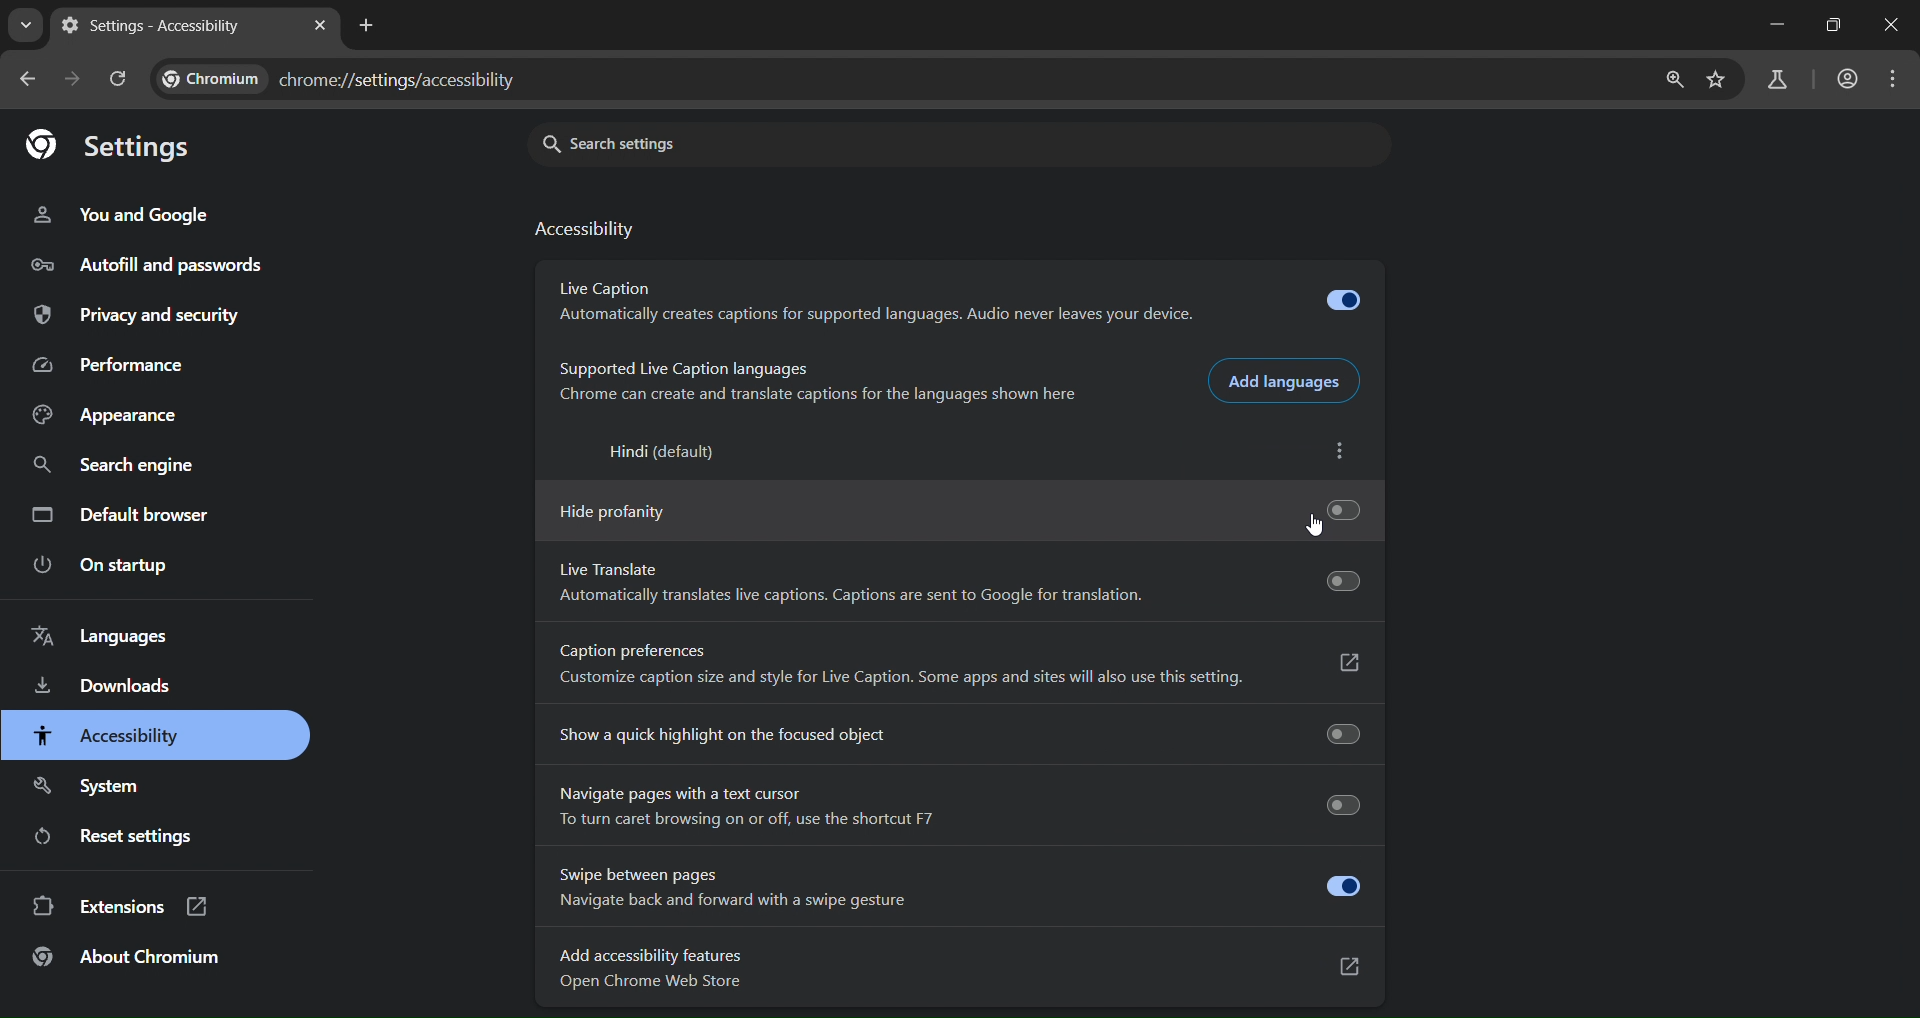 Image resolution: width=1920 pixels, height=1018 pixels. What do you see at coordinates (1280, 380) in the screenshot?
I see `add languages` at bounding box center [1280, 380].